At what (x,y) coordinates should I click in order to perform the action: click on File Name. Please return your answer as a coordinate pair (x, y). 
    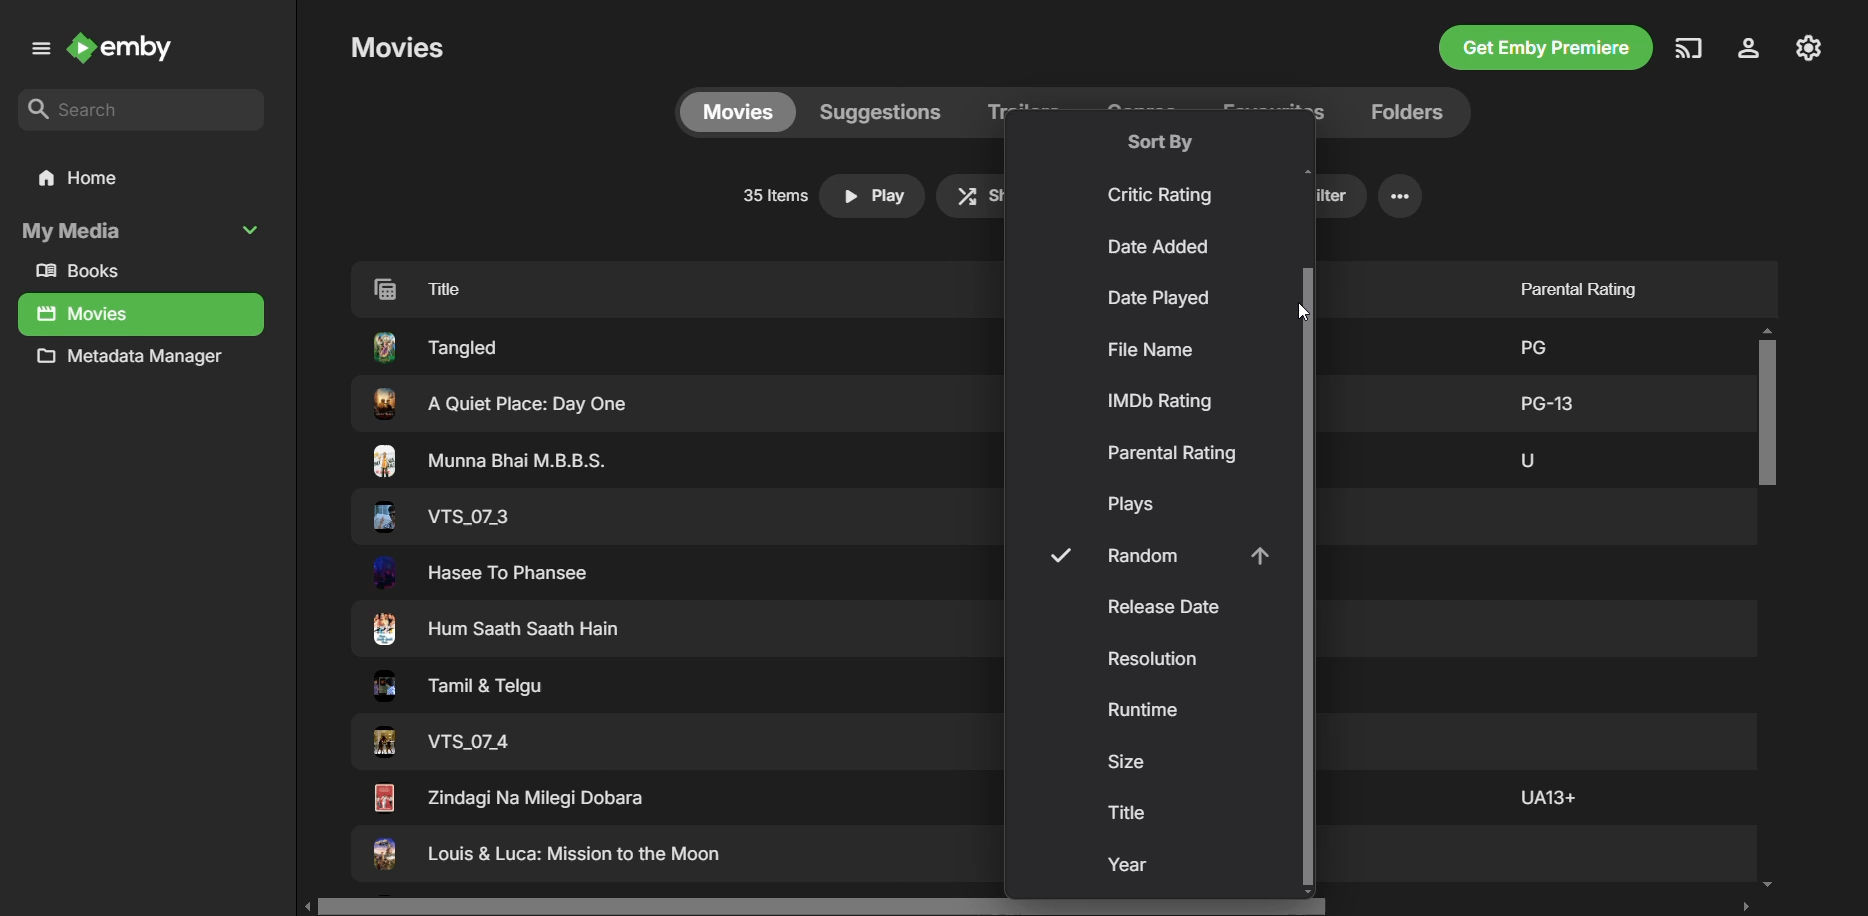
    Looking at the image, I should click on (1150, 350).